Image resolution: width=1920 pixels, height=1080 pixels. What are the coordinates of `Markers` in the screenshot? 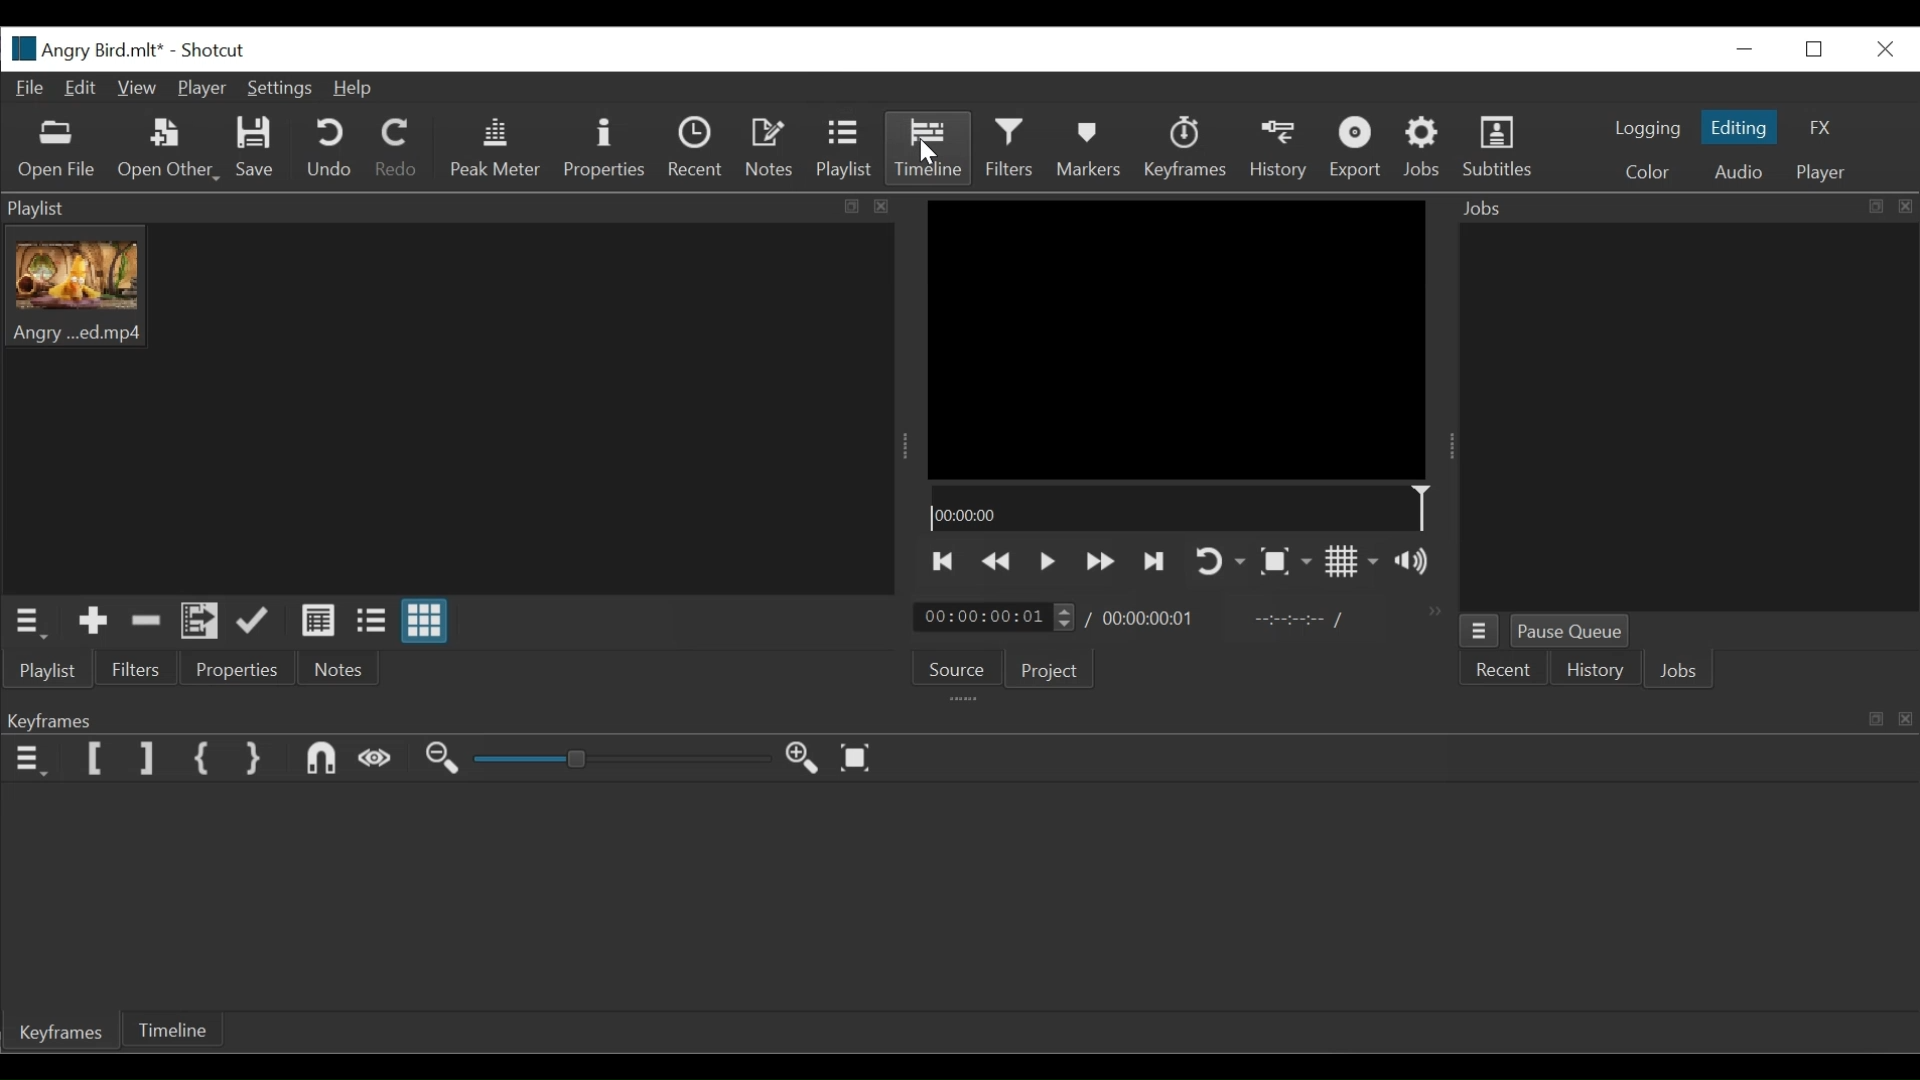 It's located at (1088, 149).